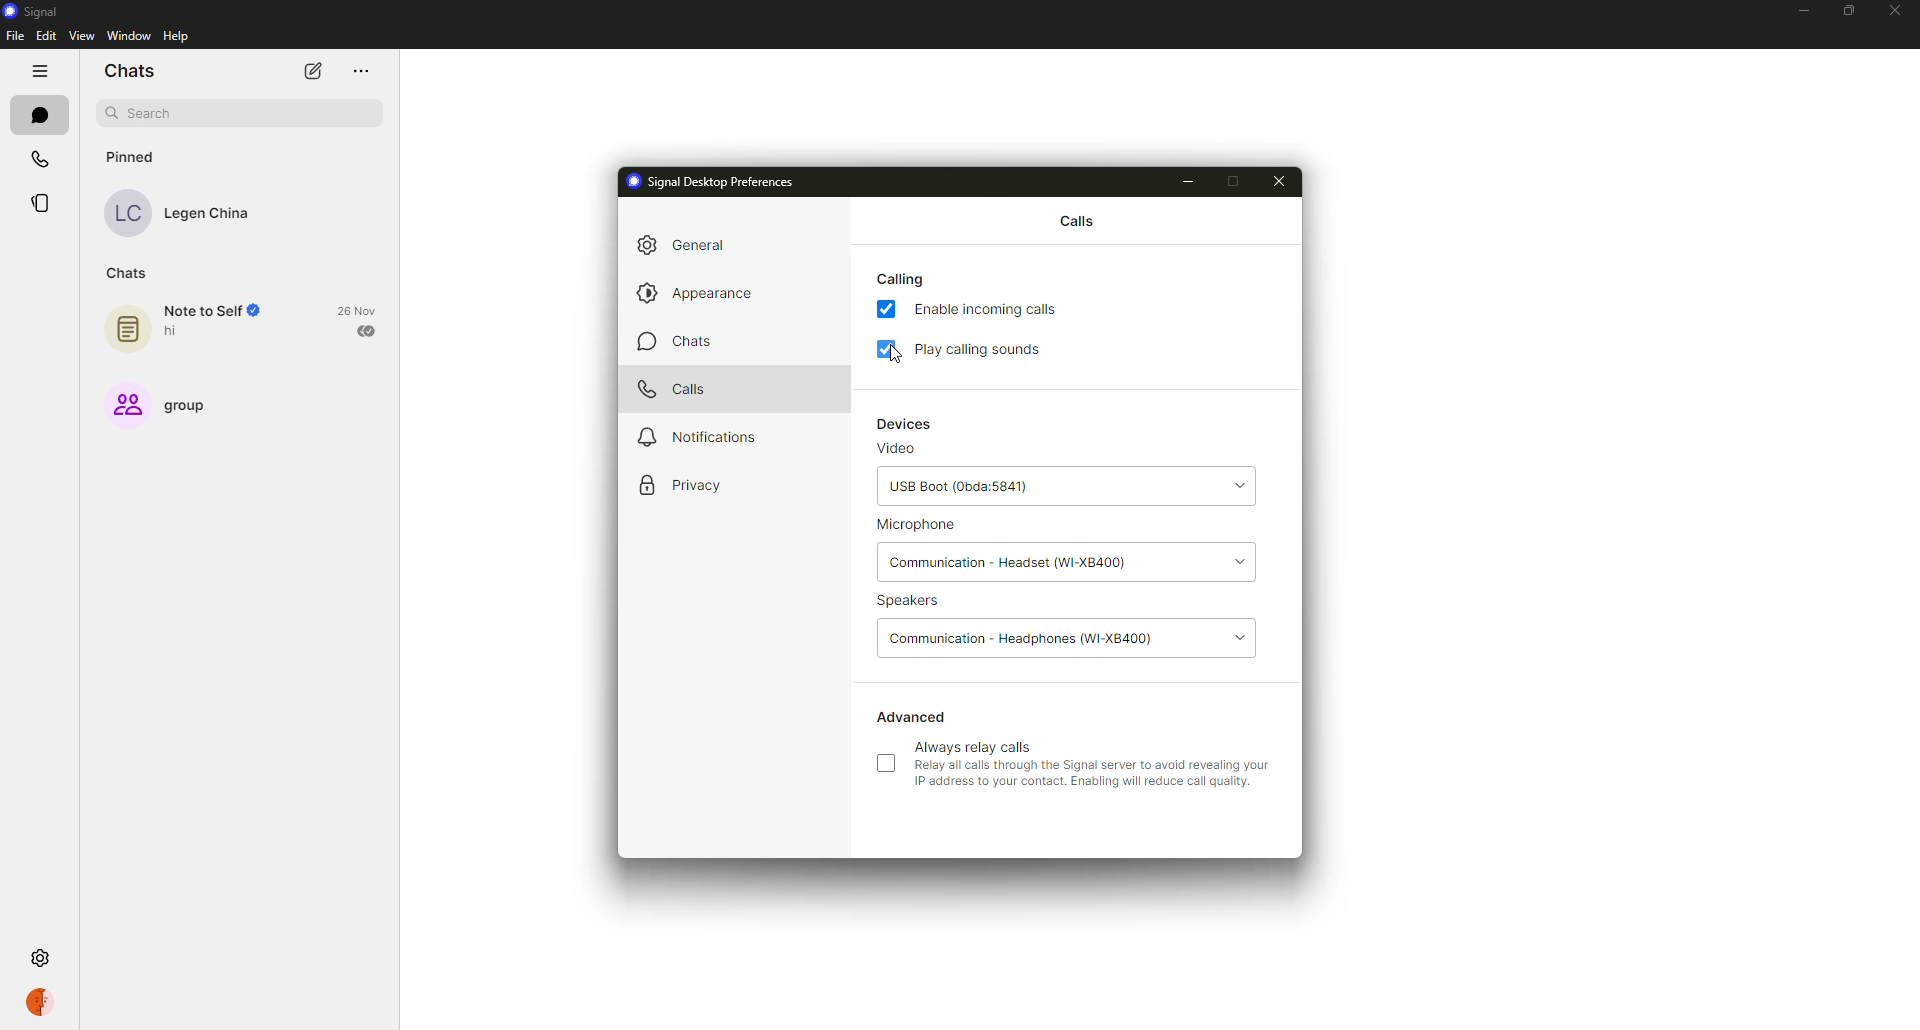  Describe the element at coordinates (176, 332) in the screenshot. I see `hi` at that location.